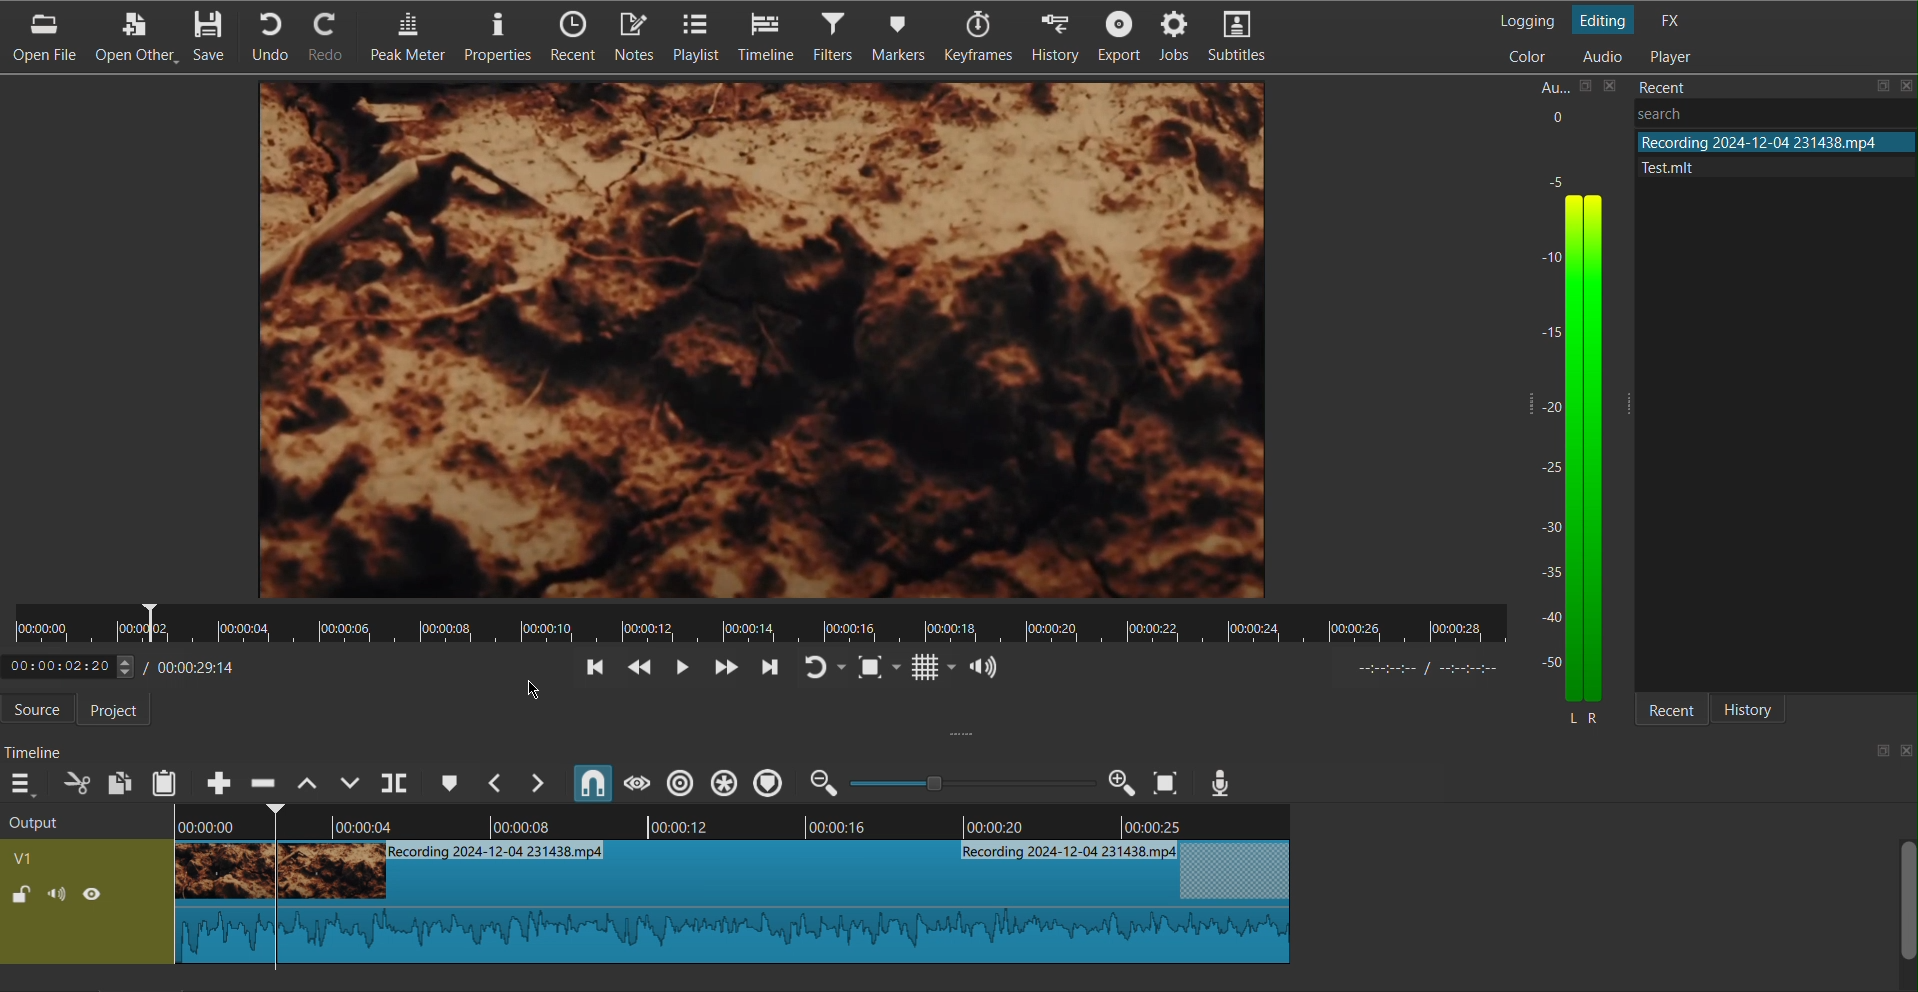 The height and width of the screenshot is (992, 1918). I want to click on Clip, so click(793, 905).